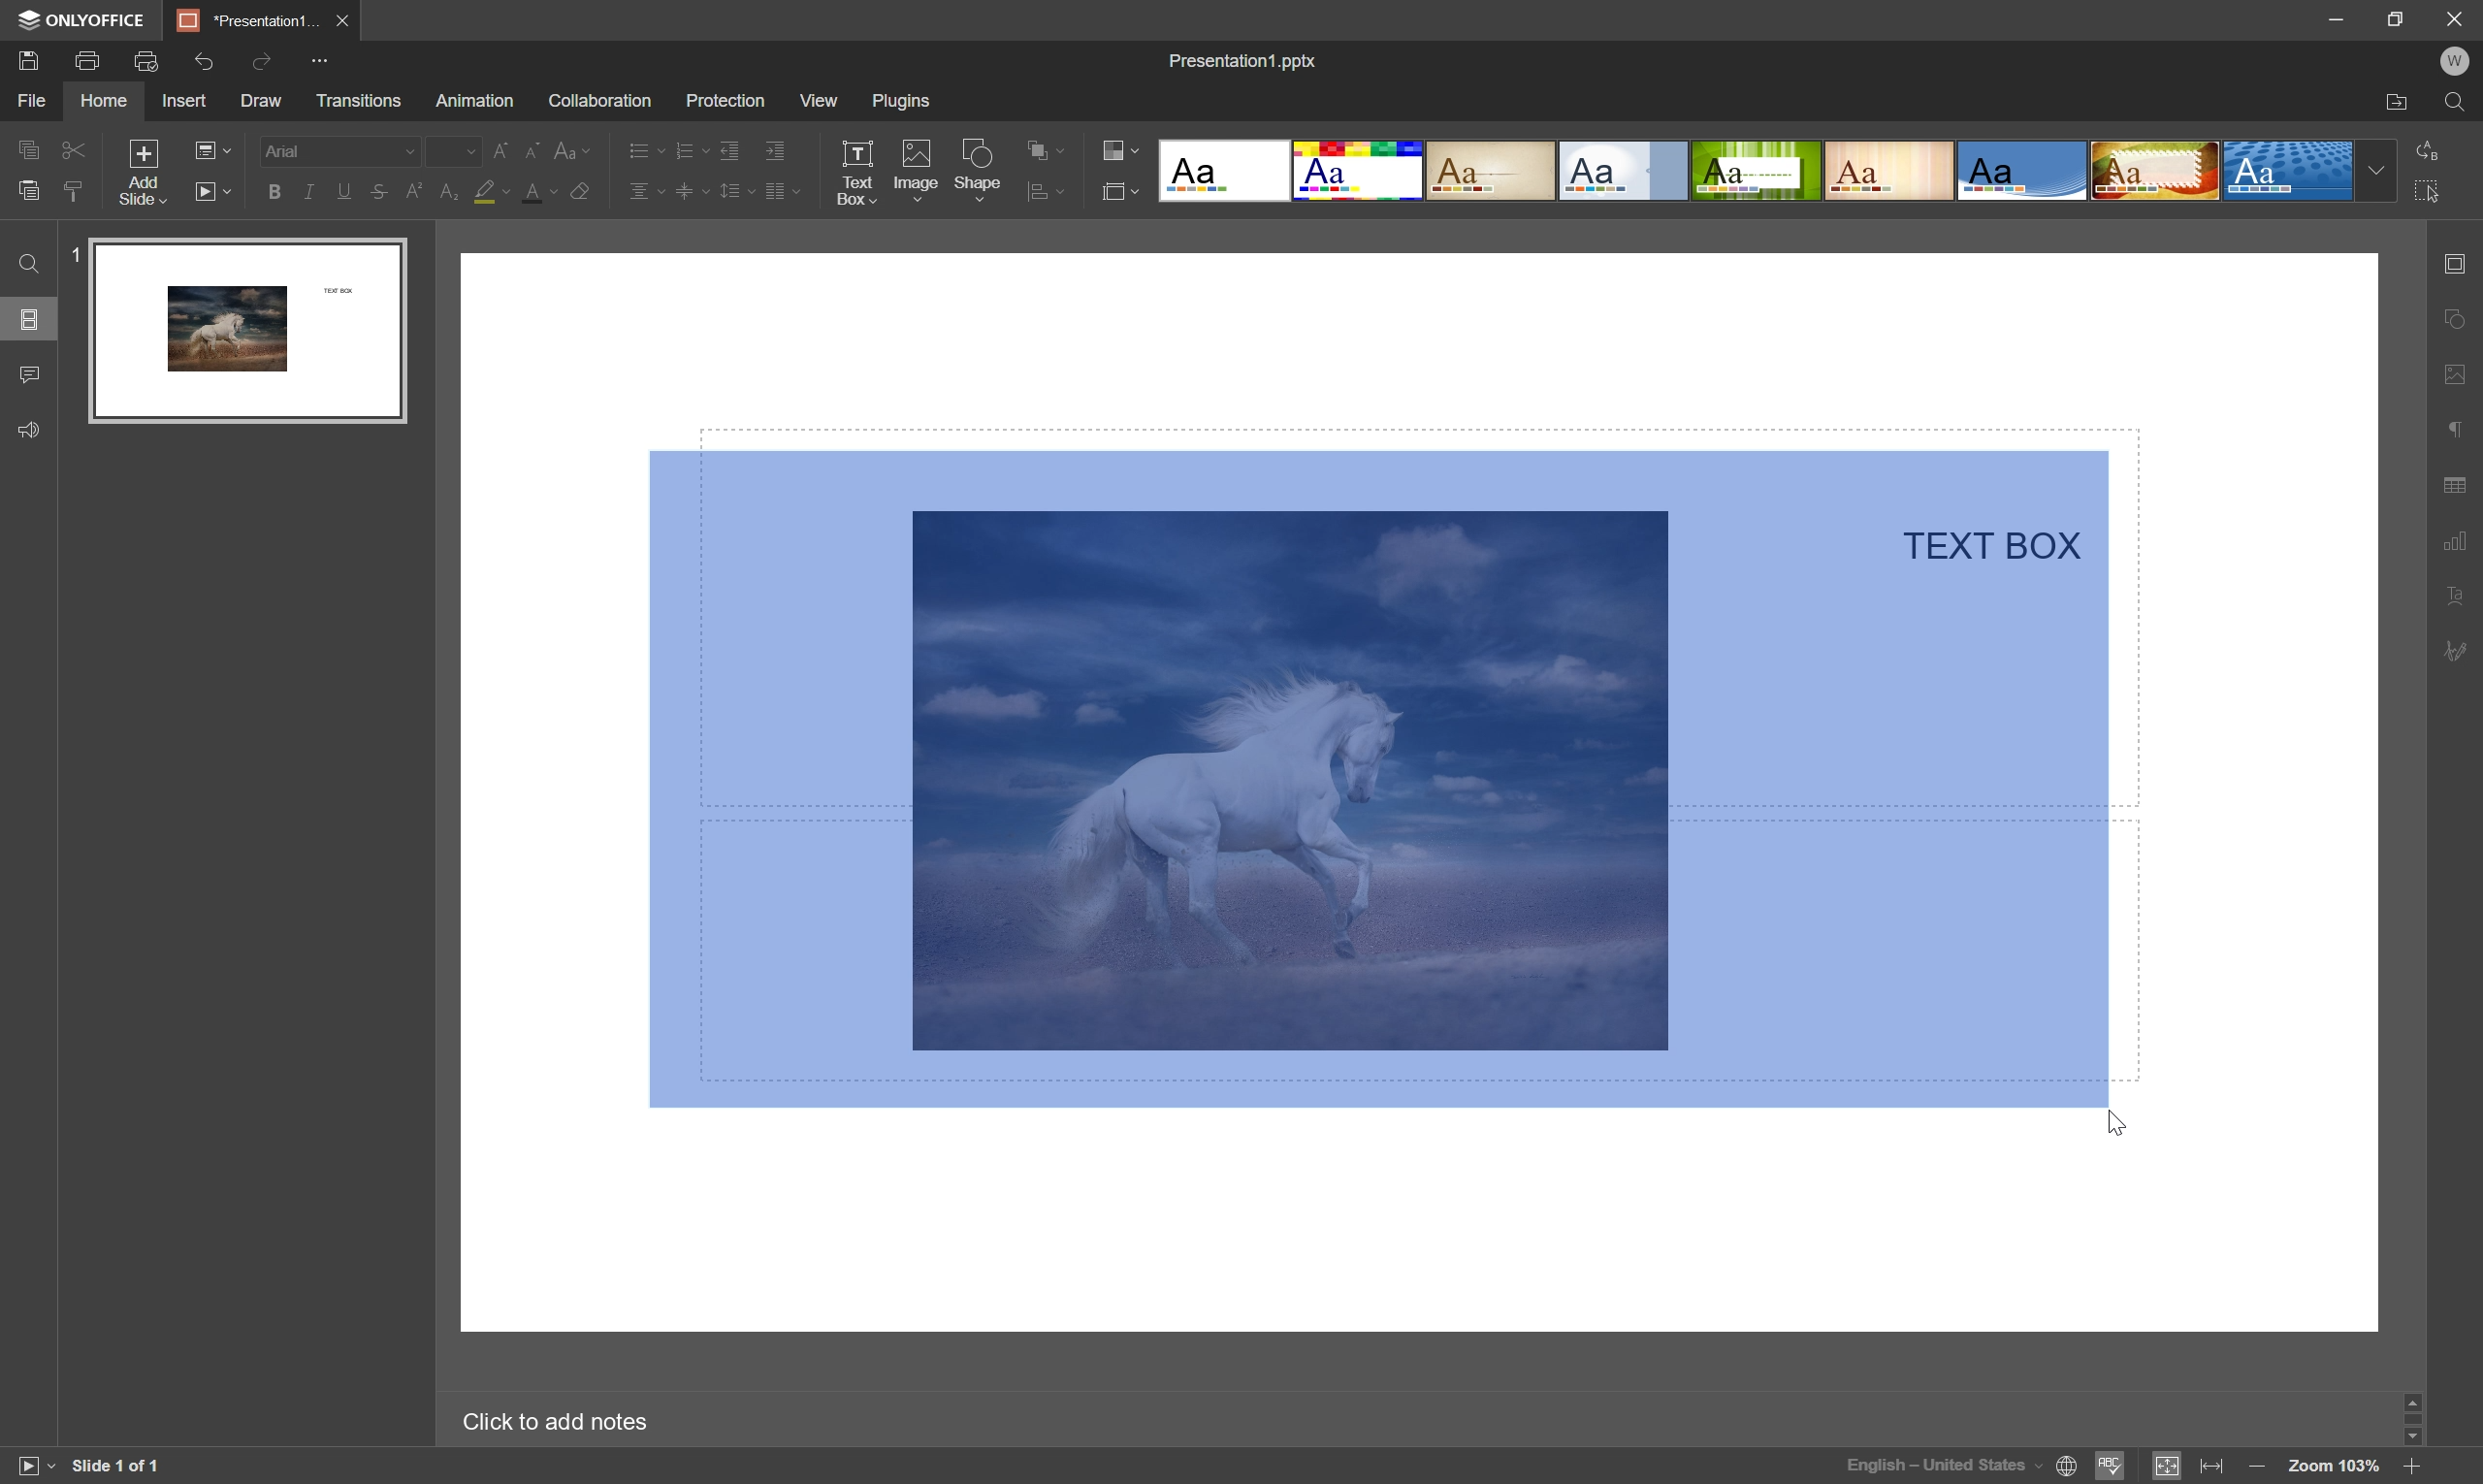 This screenshot has height=1484, width=2483. I want to click on 1, so click(70, 251).